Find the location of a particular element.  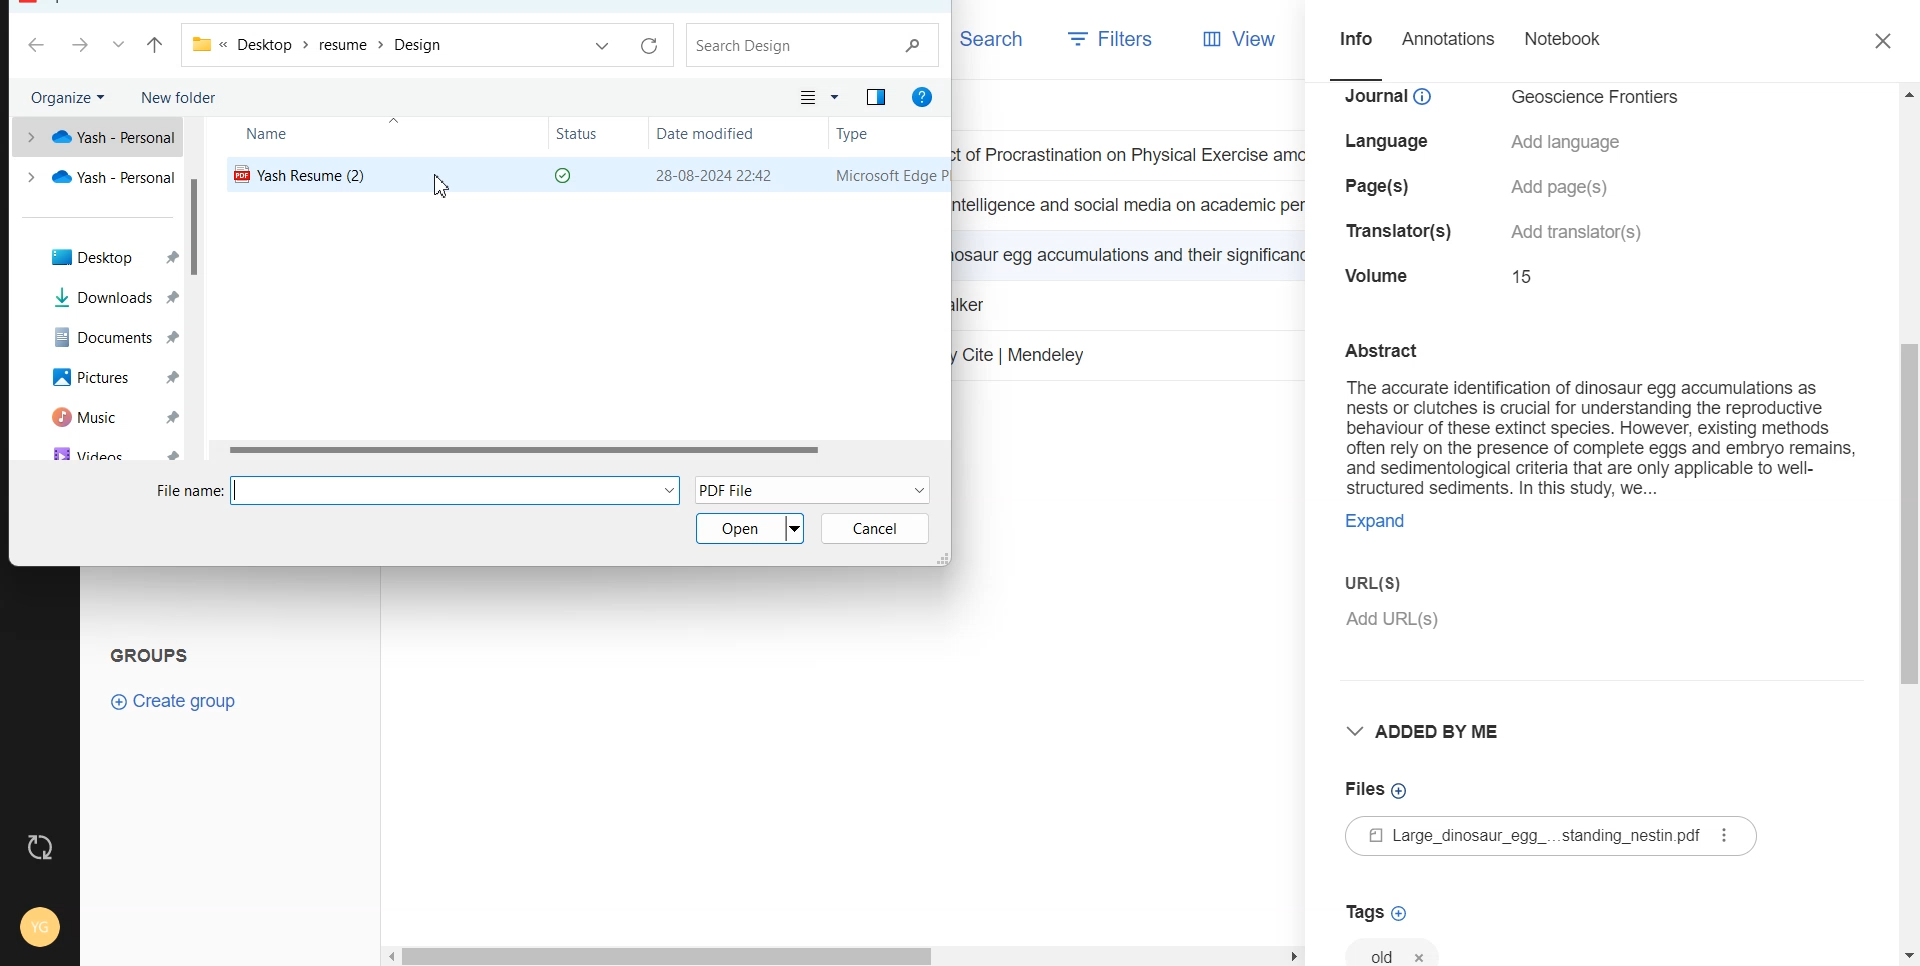

Music is located at coordinates (97, 415).